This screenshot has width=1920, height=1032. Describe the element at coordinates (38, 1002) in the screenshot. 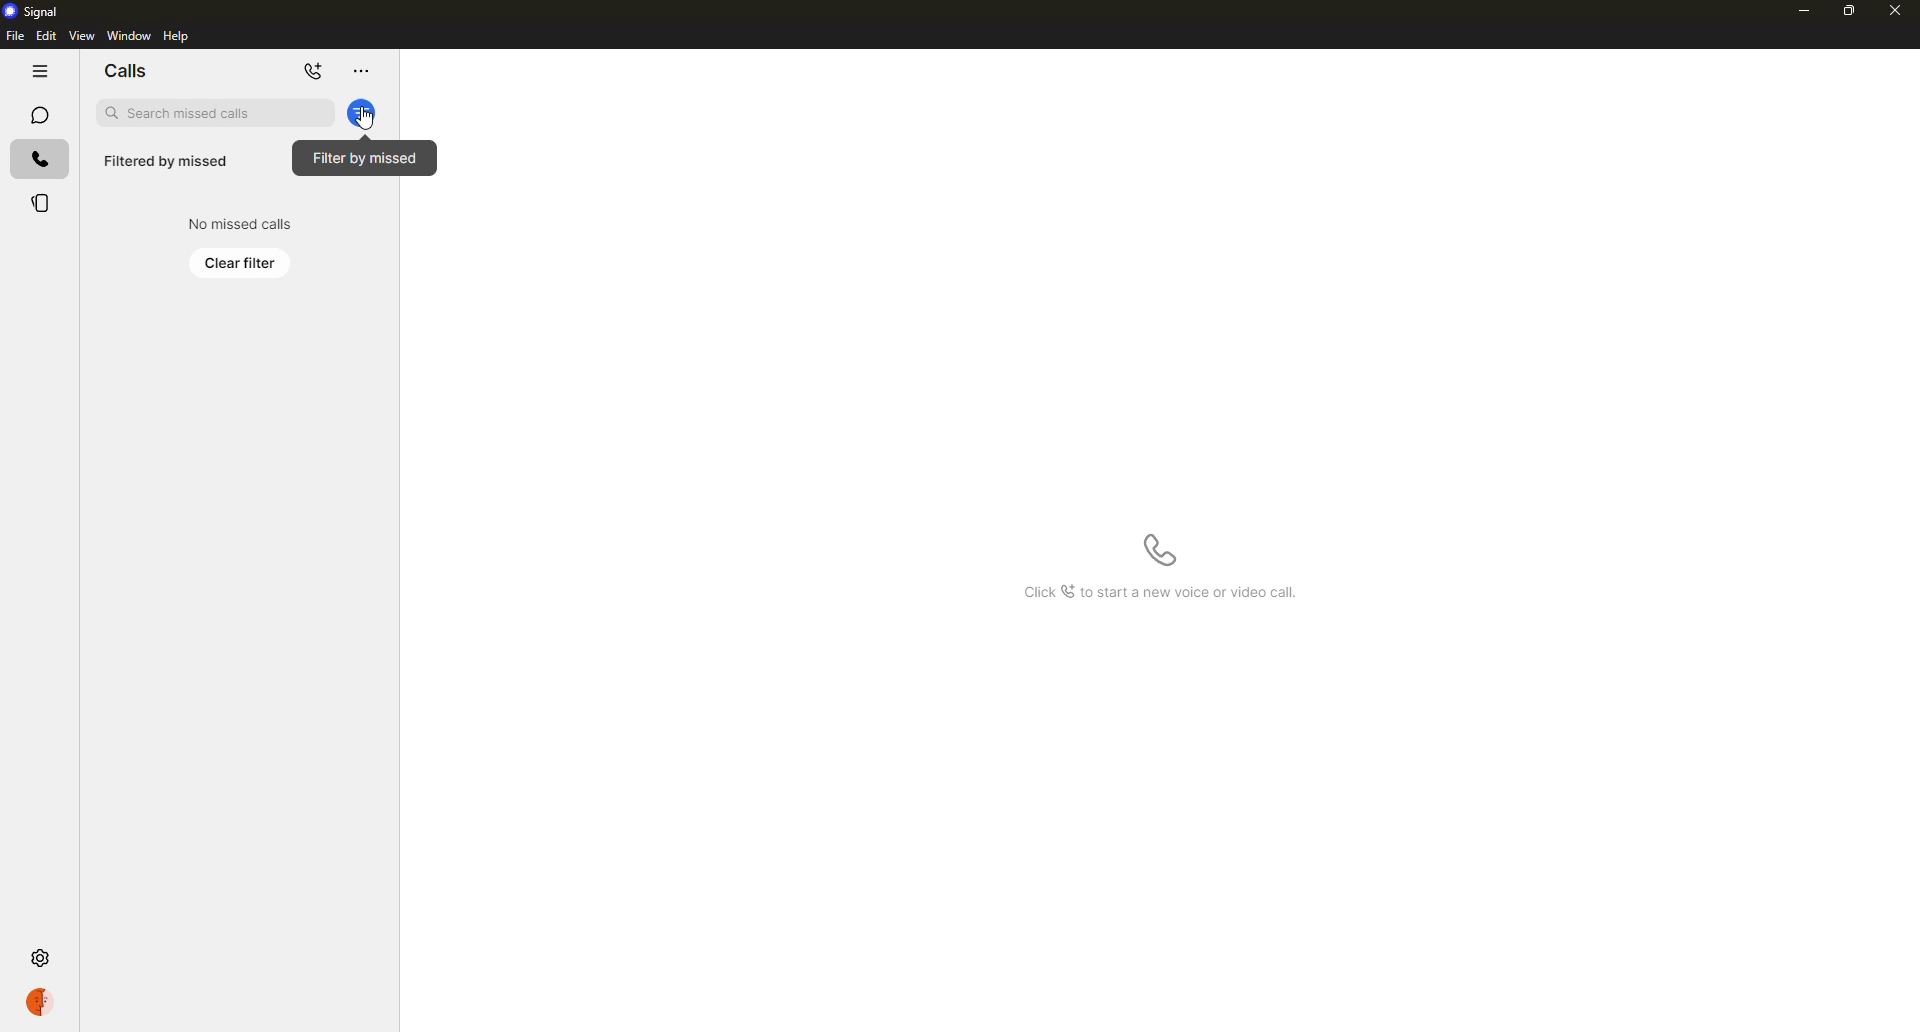

I see `profile` at that location.